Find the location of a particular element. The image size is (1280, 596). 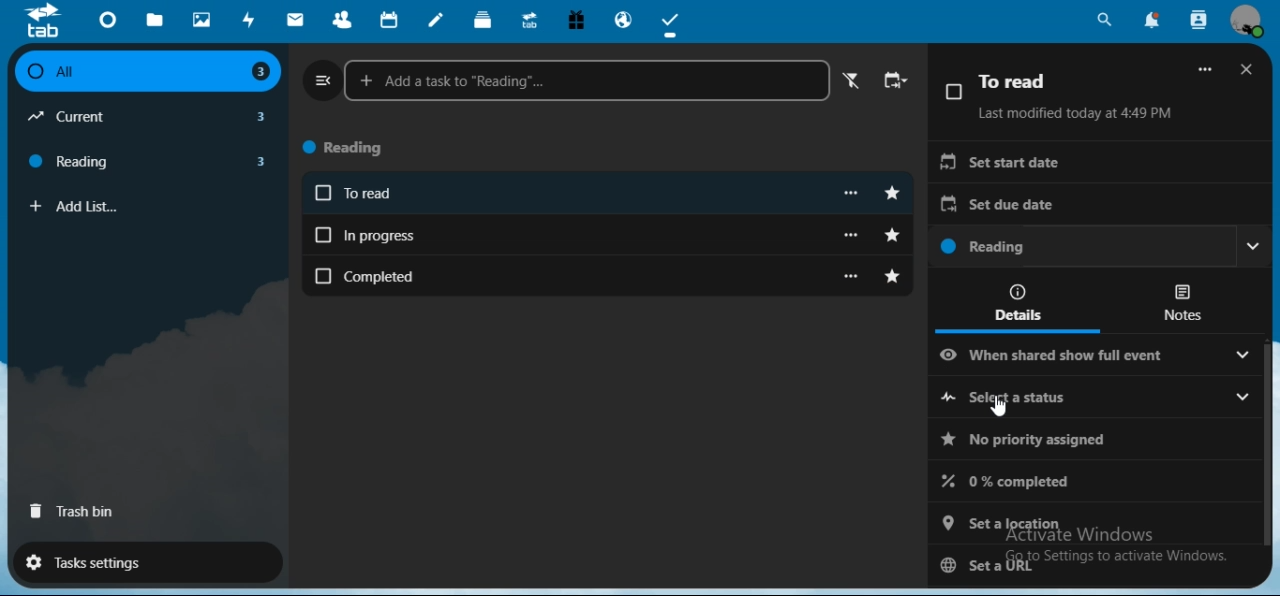

notifications is located at coordinates (1150, 21).